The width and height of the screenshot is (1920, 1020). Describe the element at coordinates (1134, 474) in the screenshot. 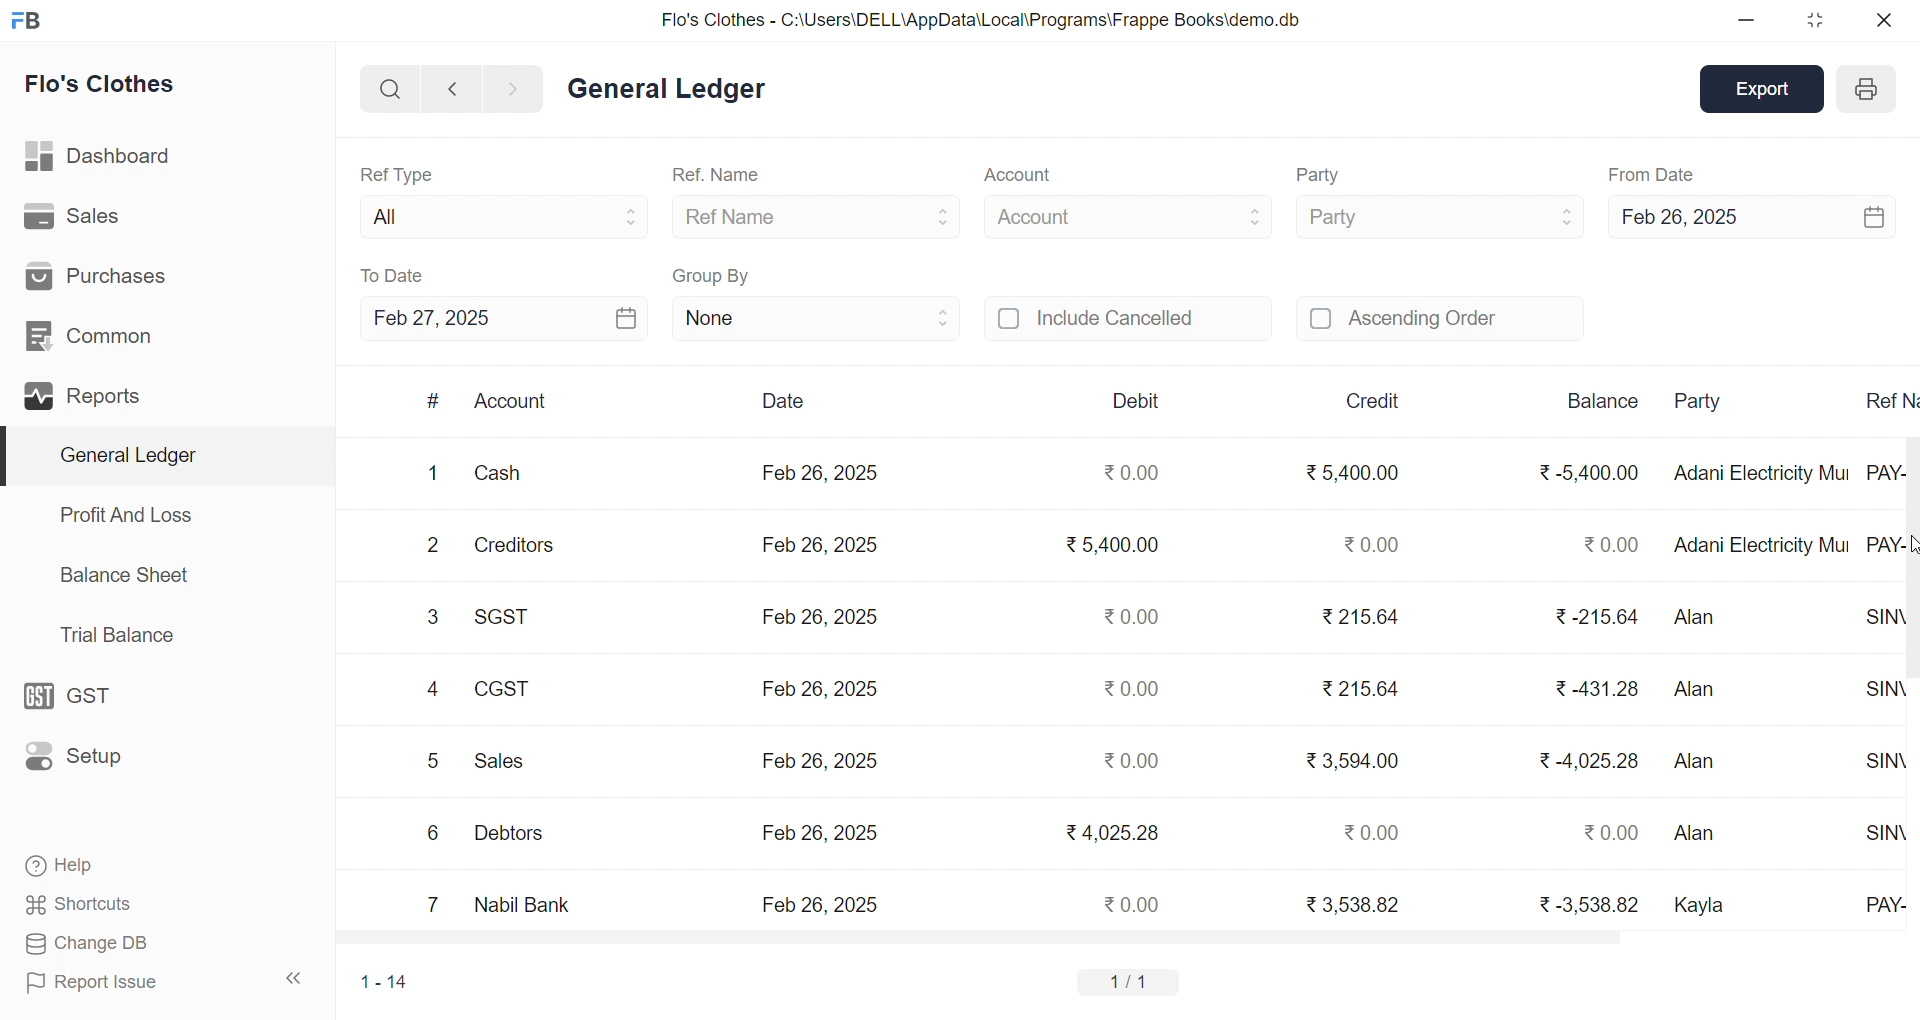

I see `₹0.00` at that location.